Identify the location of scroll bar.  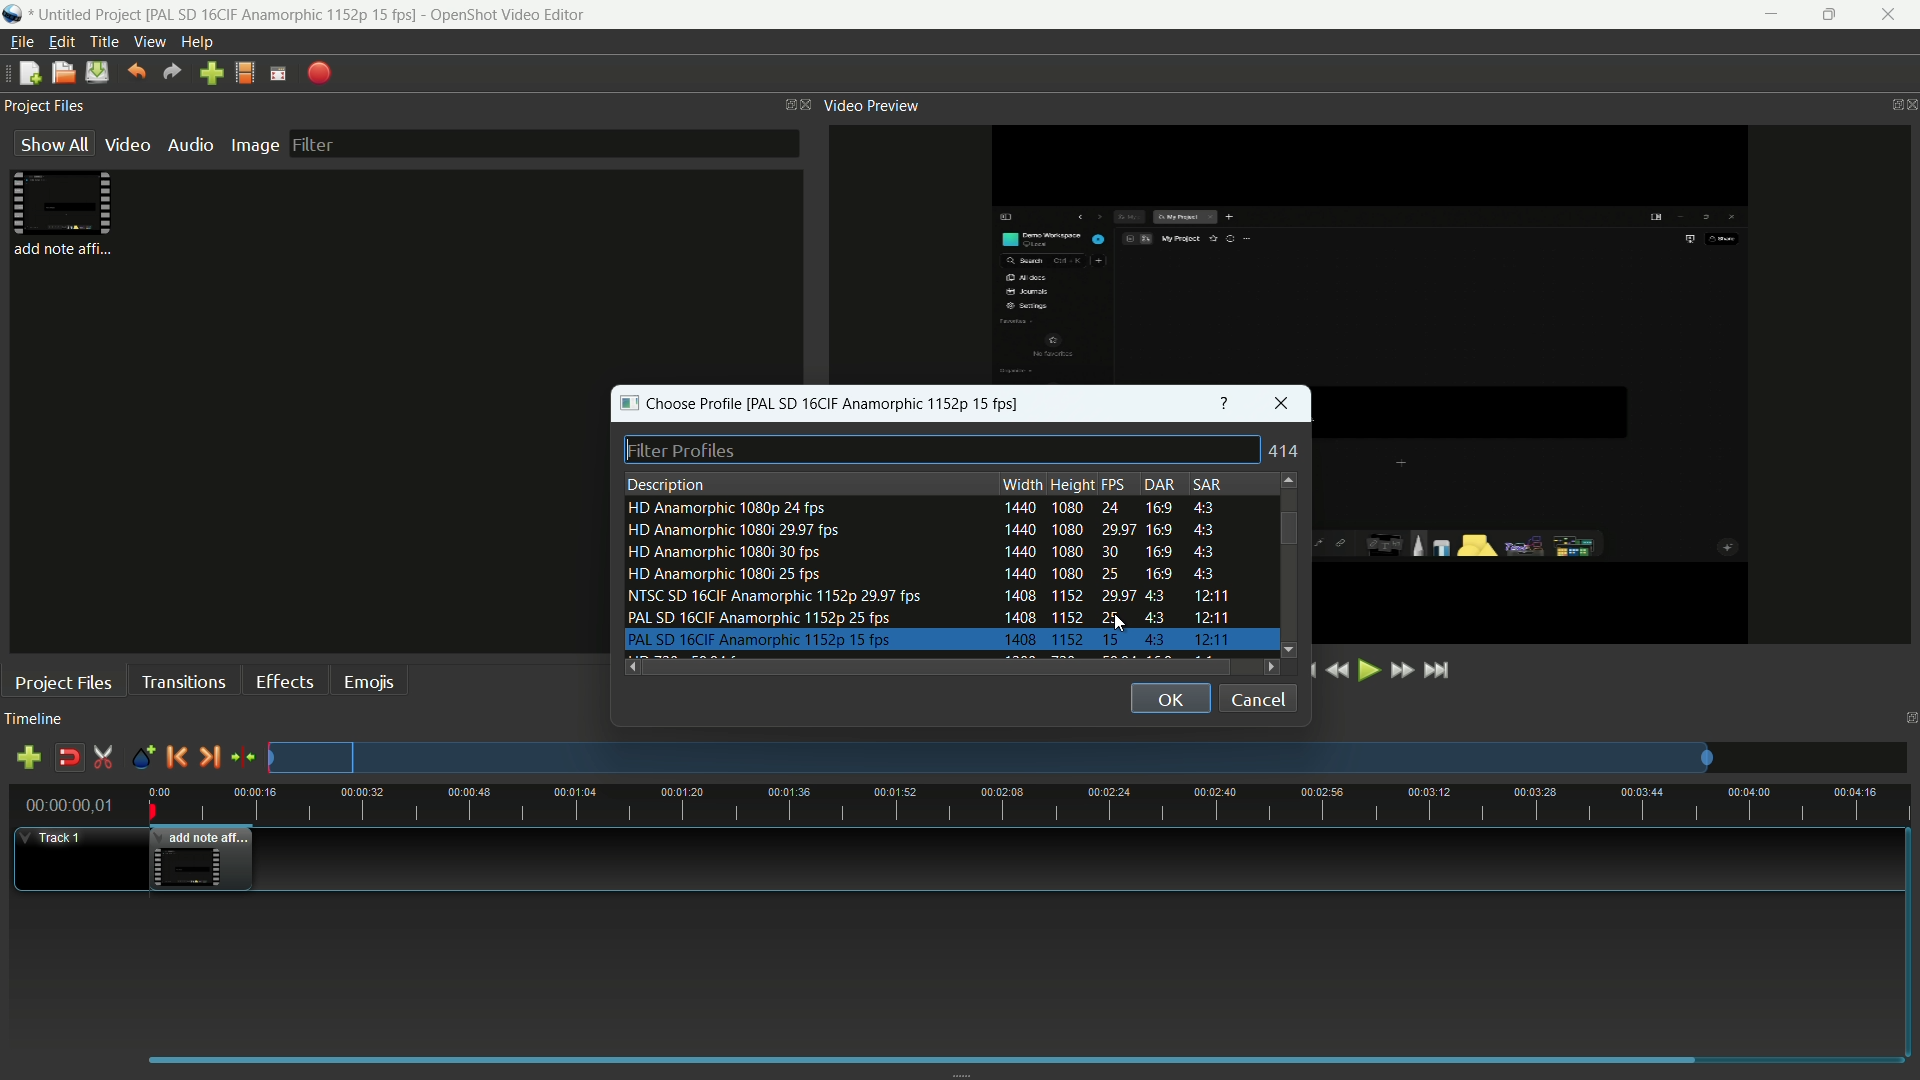
(1285, 527).